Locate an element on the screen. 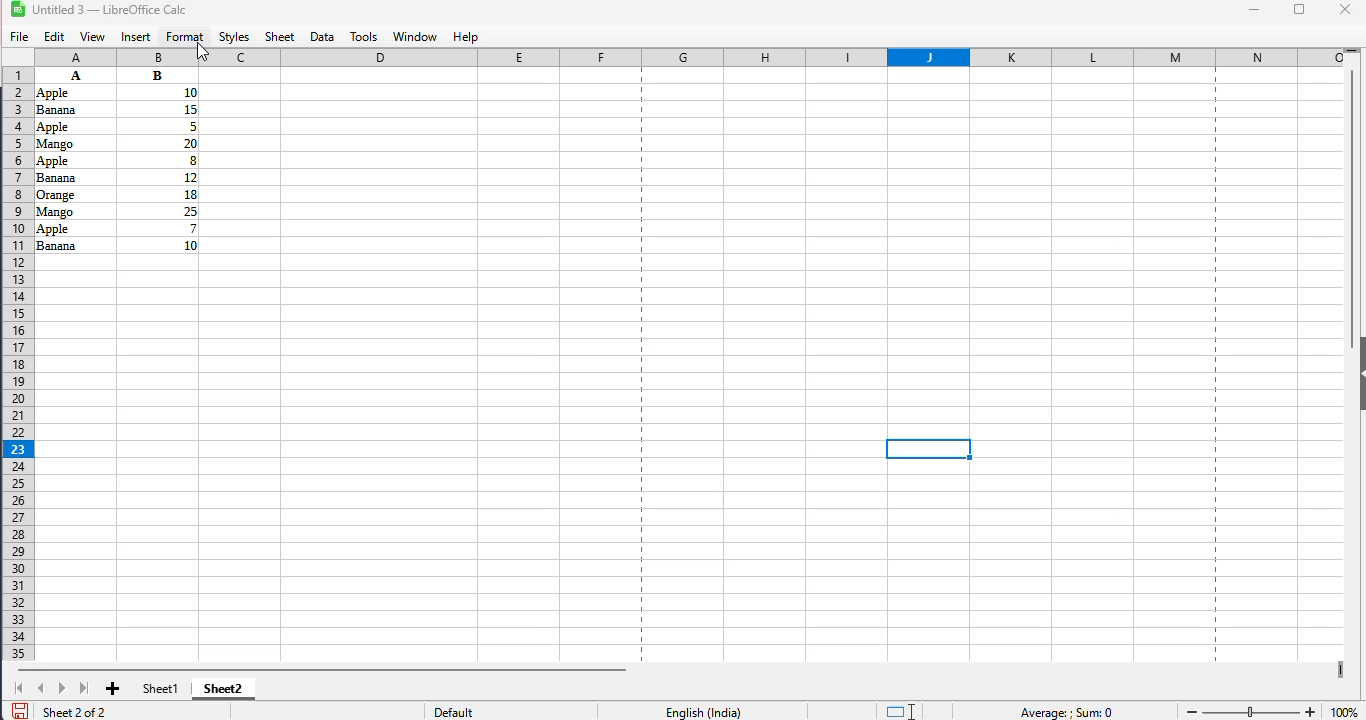  show is located at coordinates (1357, 376).